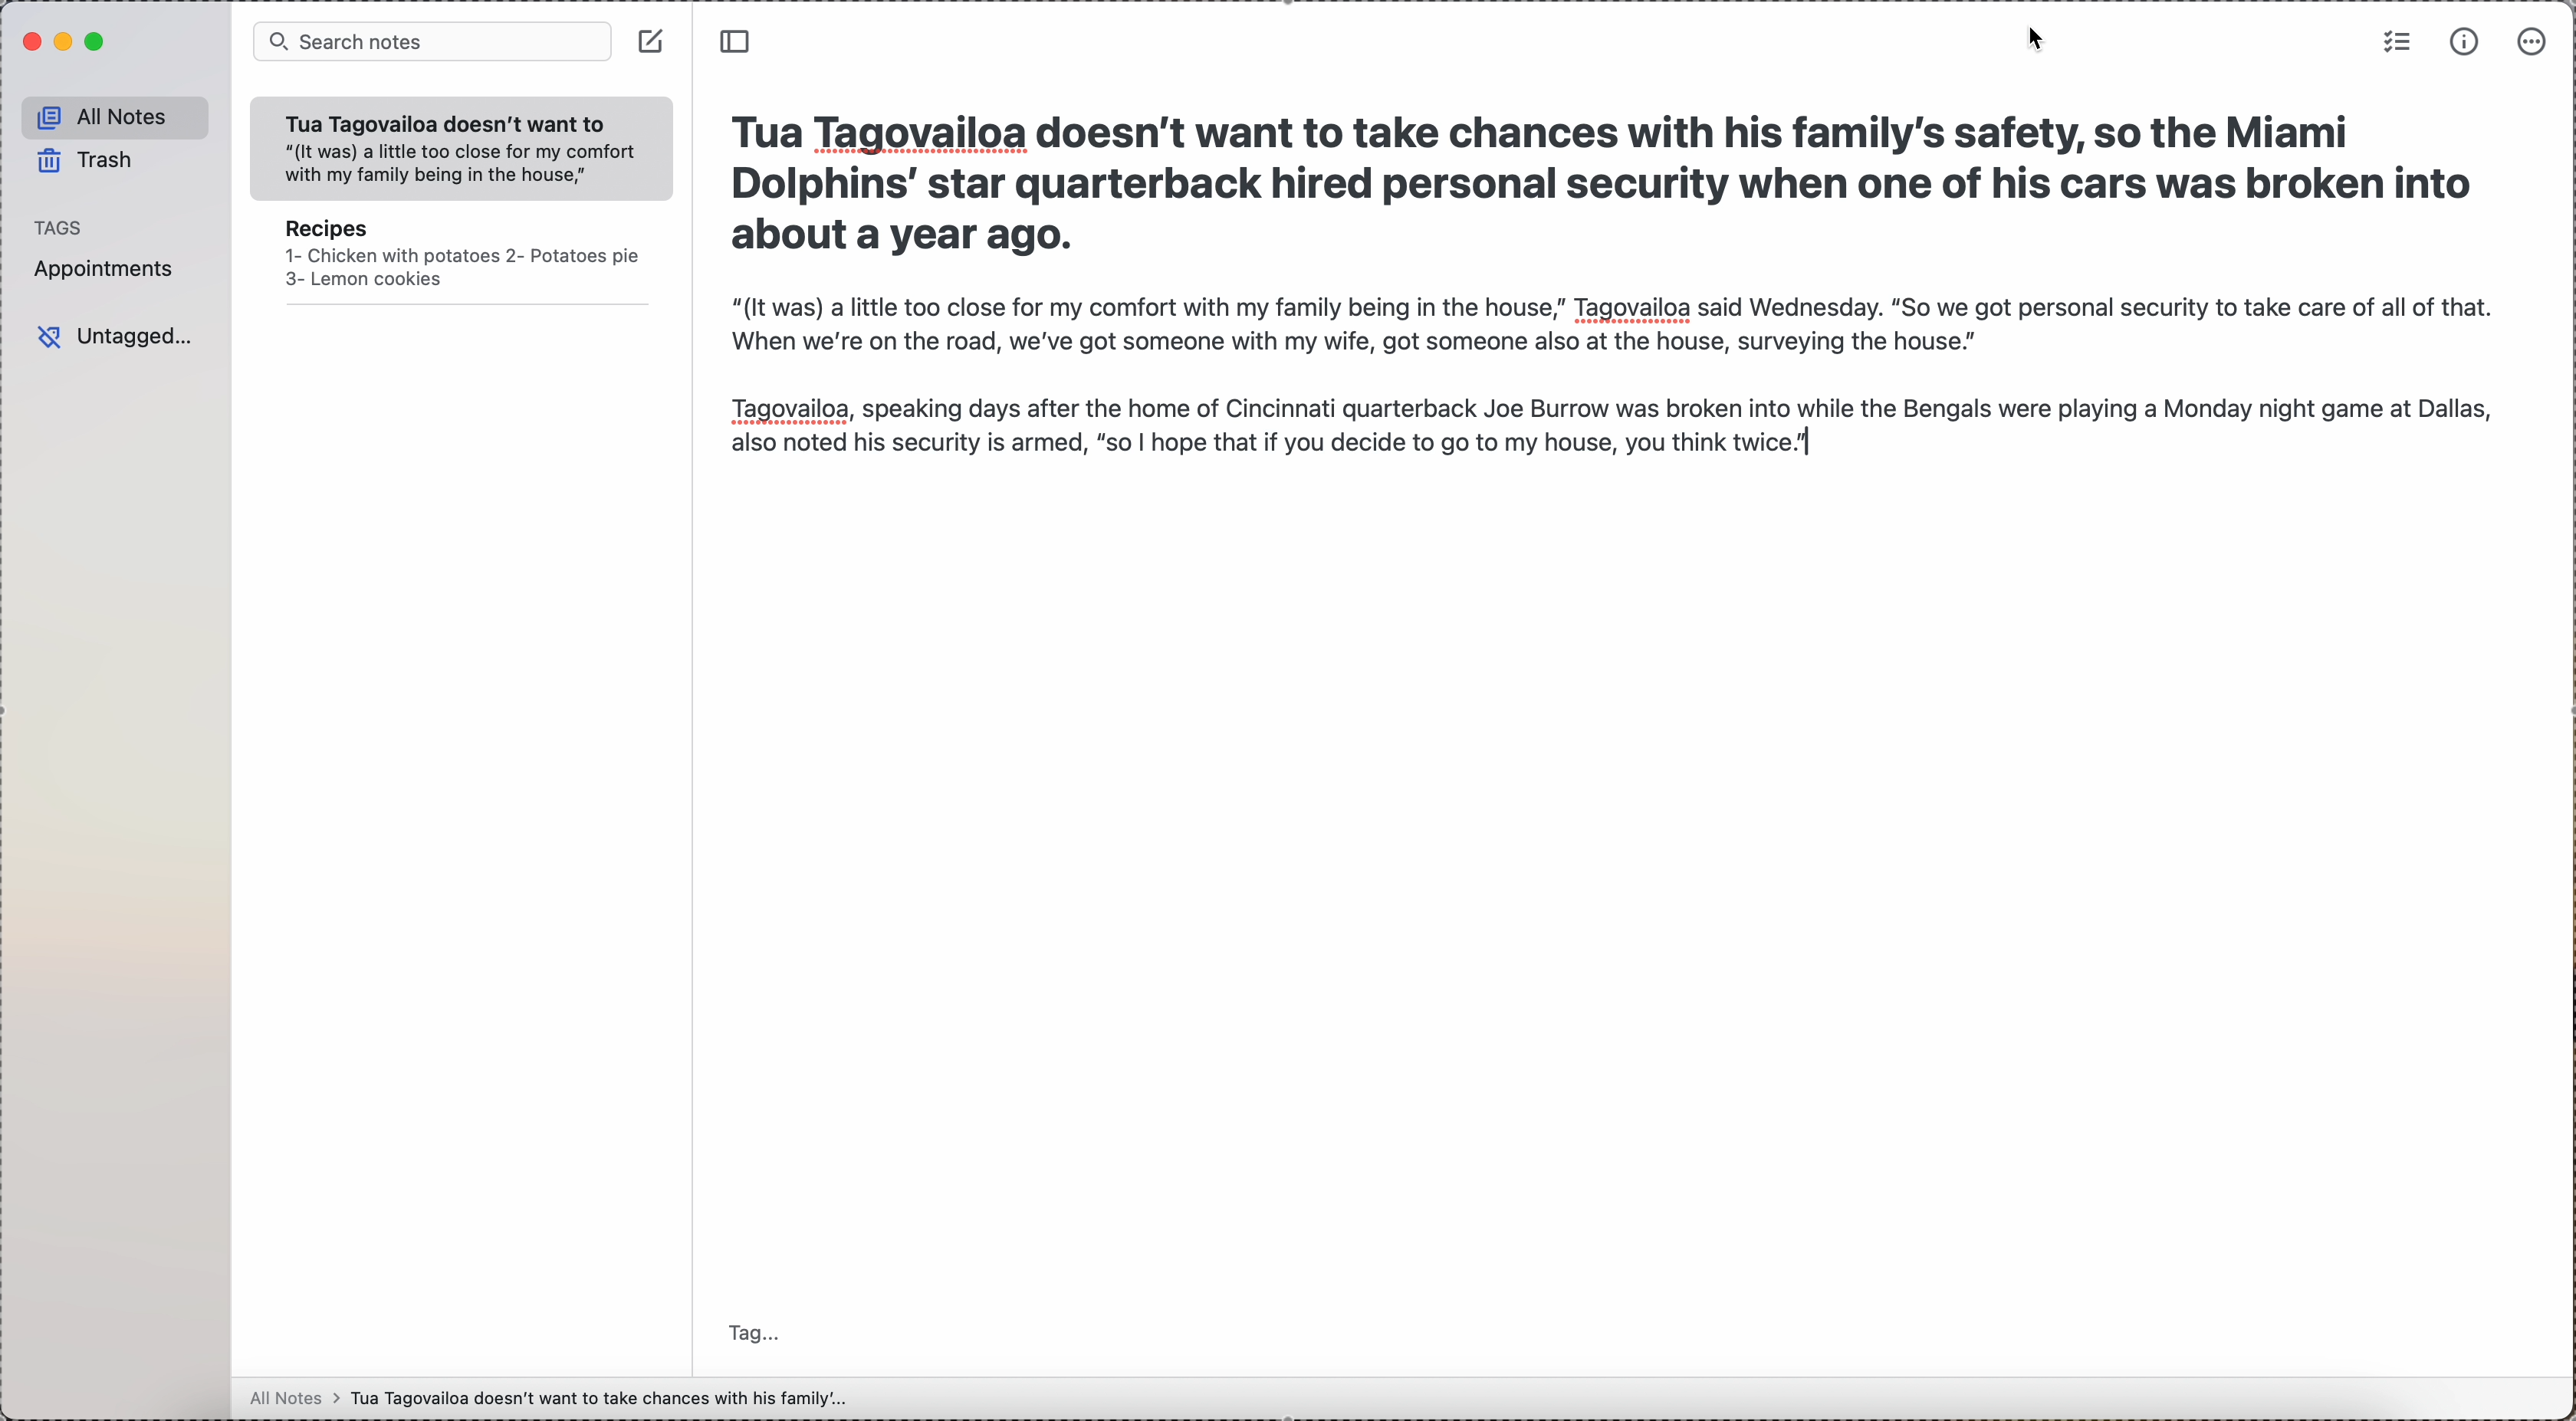 The height and width of the screenshot is (1421, 2576). I want to click on untagged, so click(116, 333).